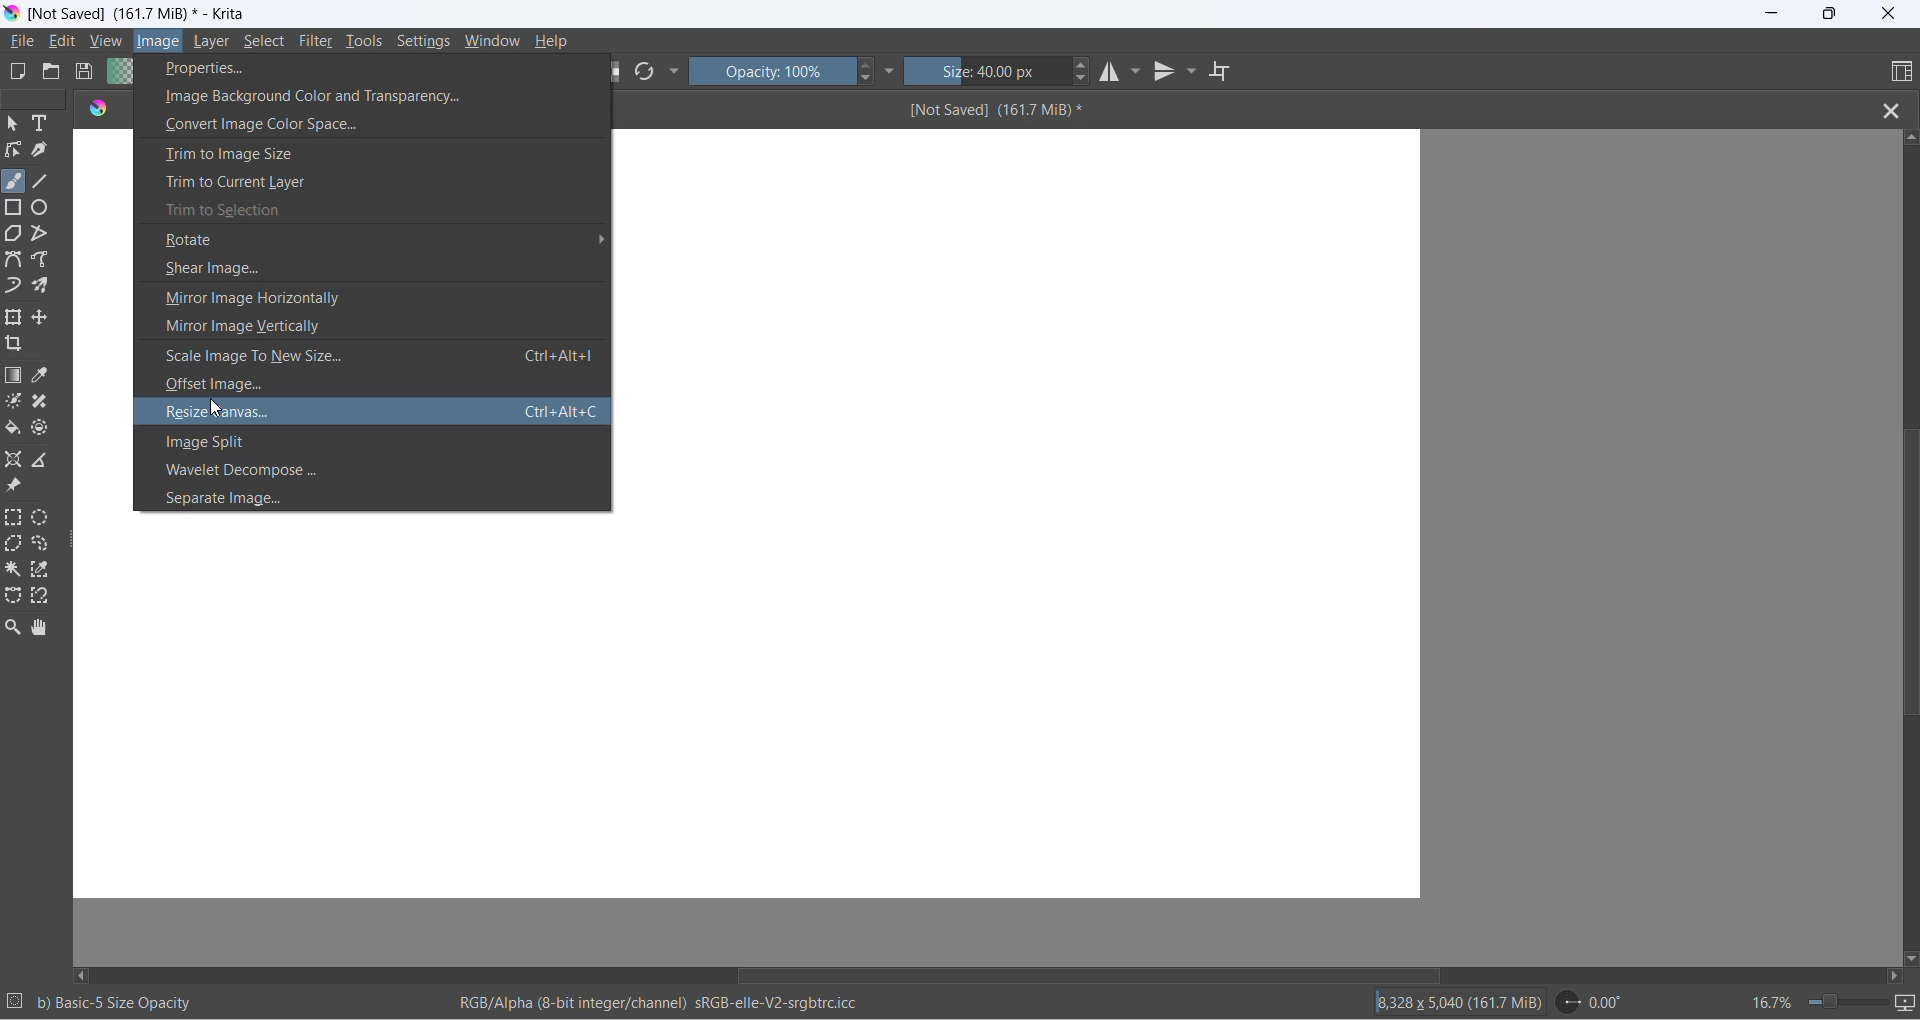 This screenshot has width=1920, height=1020. Describe the element at coordinates (13, 150) in the screenshot. I see `edit shape tool` at that location.